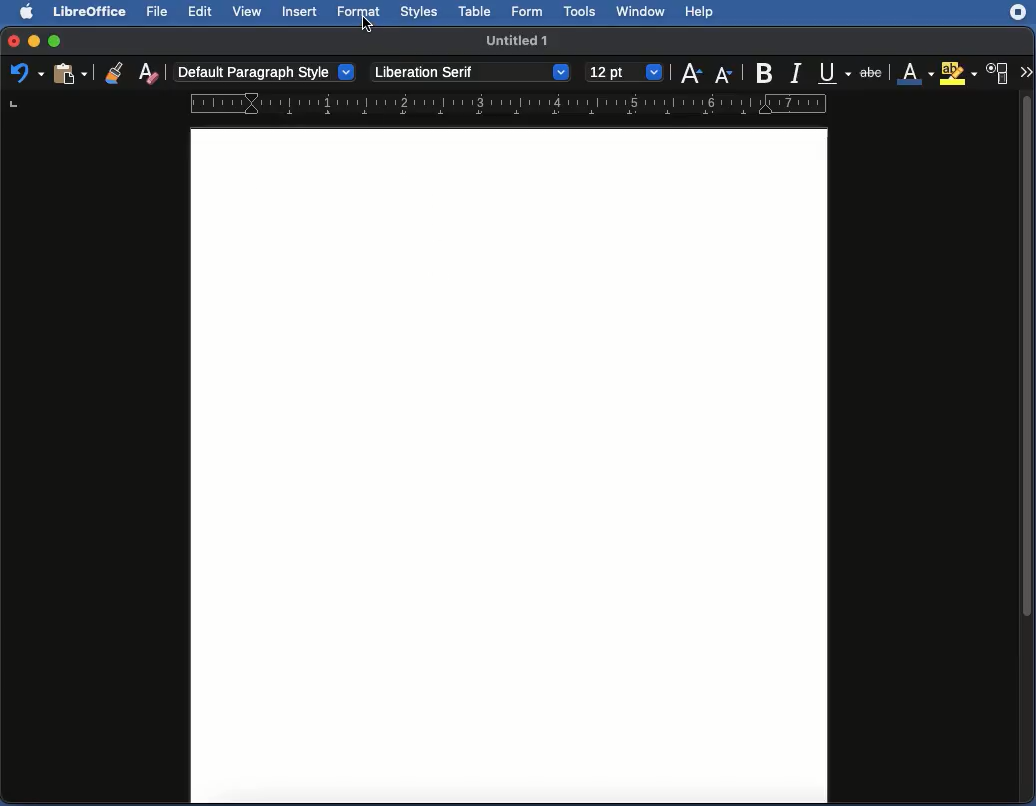  Describe the element at coordinates (469, 71) in the screenshot. I see `Font style` at that location.